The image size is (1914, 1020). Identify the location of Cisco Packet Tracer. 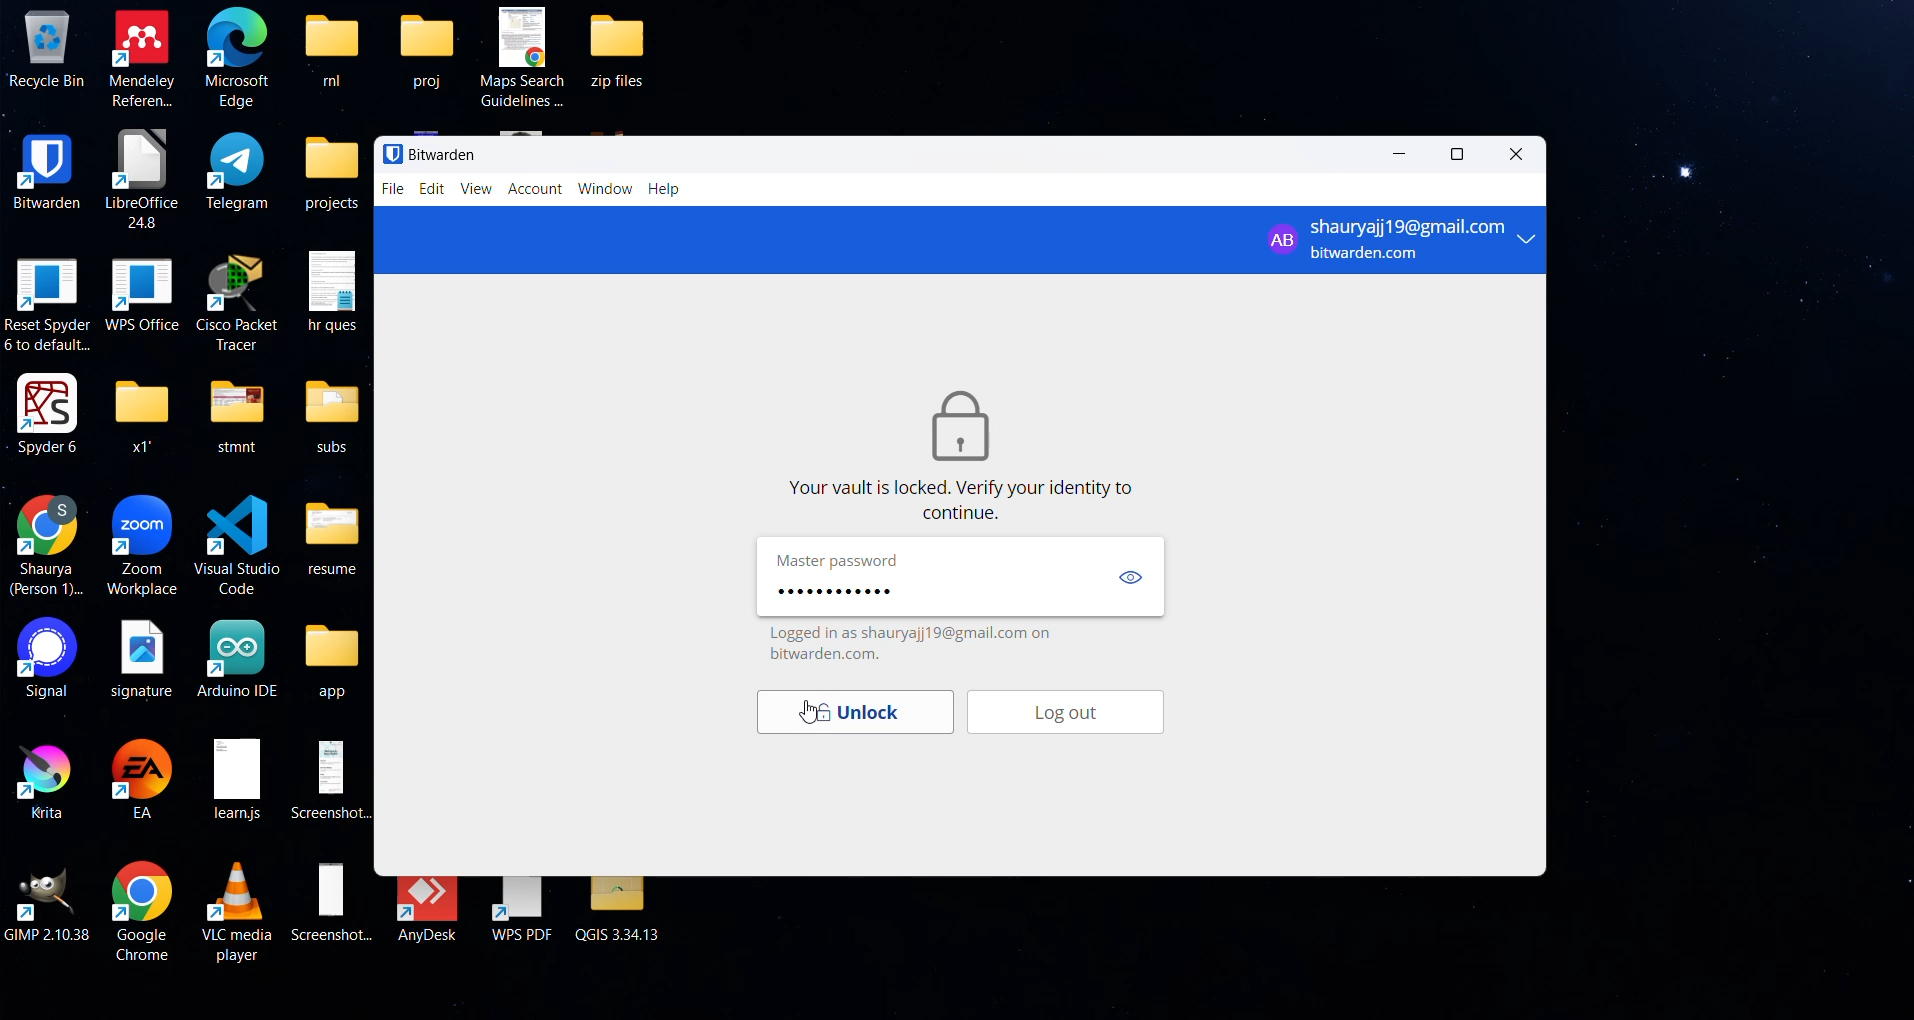
(237, 299).